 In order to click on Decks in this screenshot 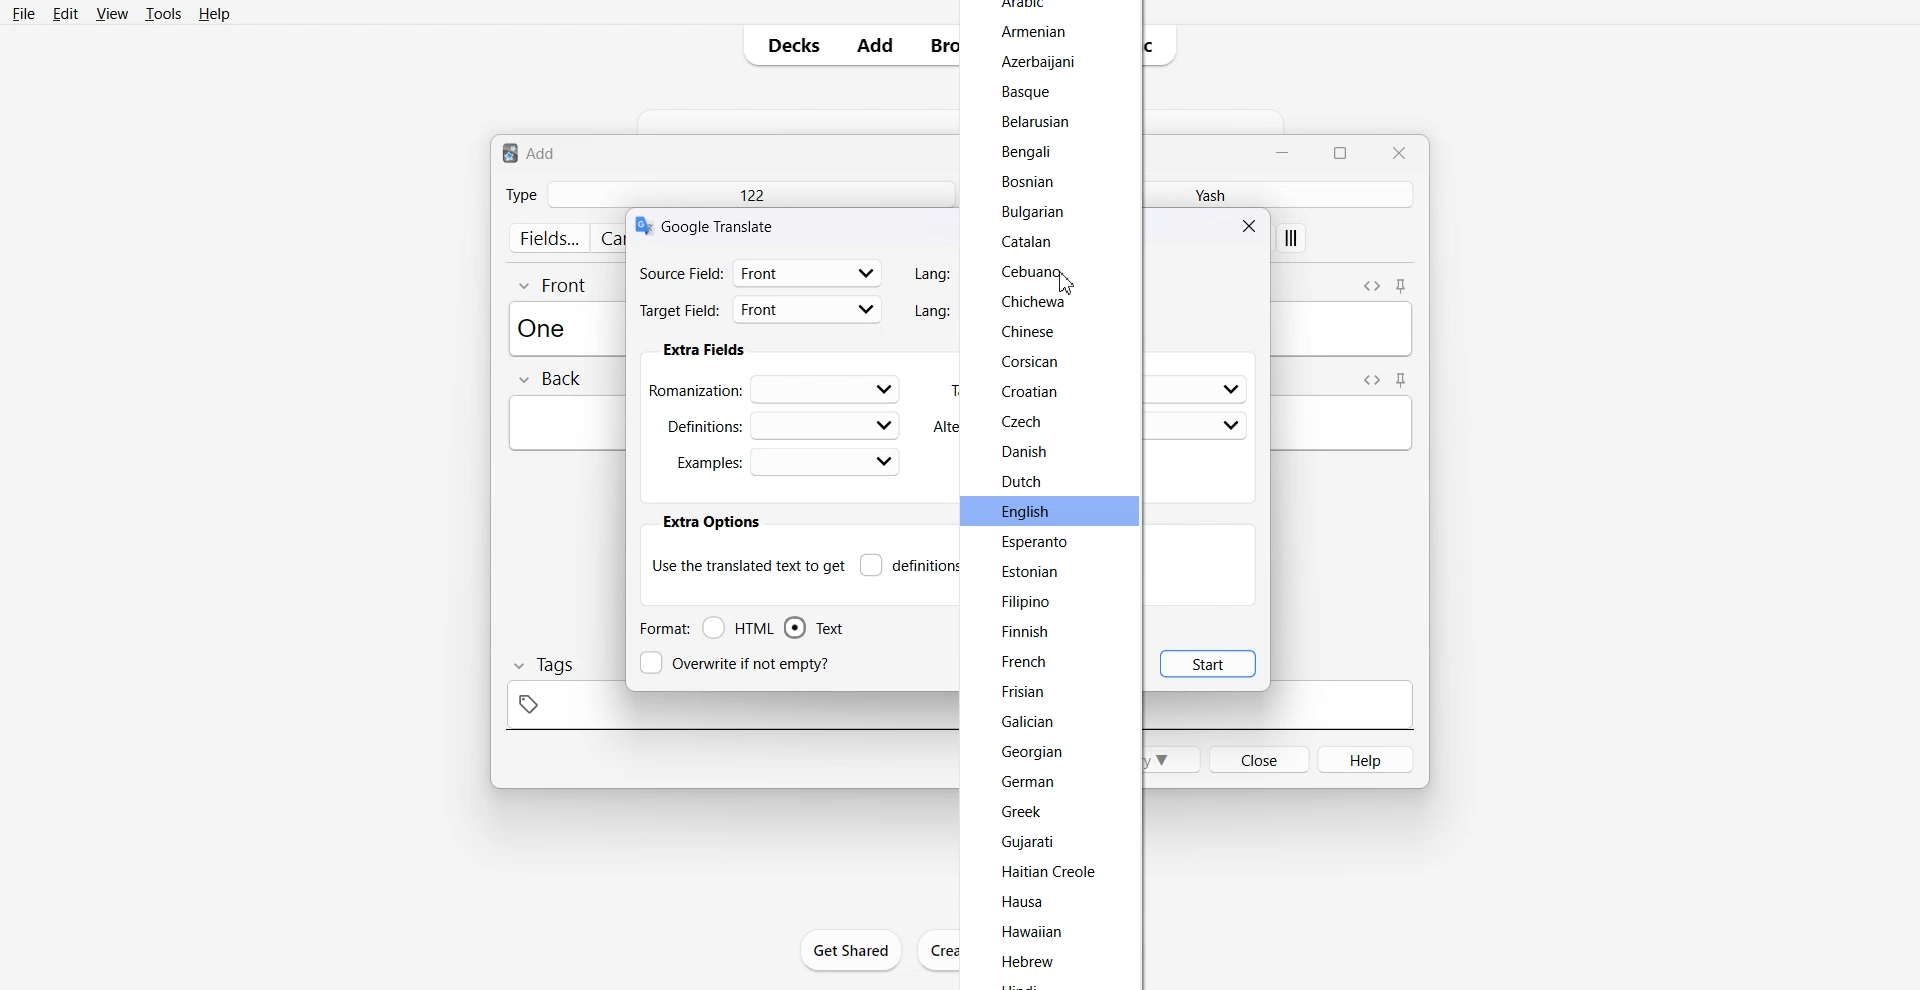, I will do `click(787, 45)`.